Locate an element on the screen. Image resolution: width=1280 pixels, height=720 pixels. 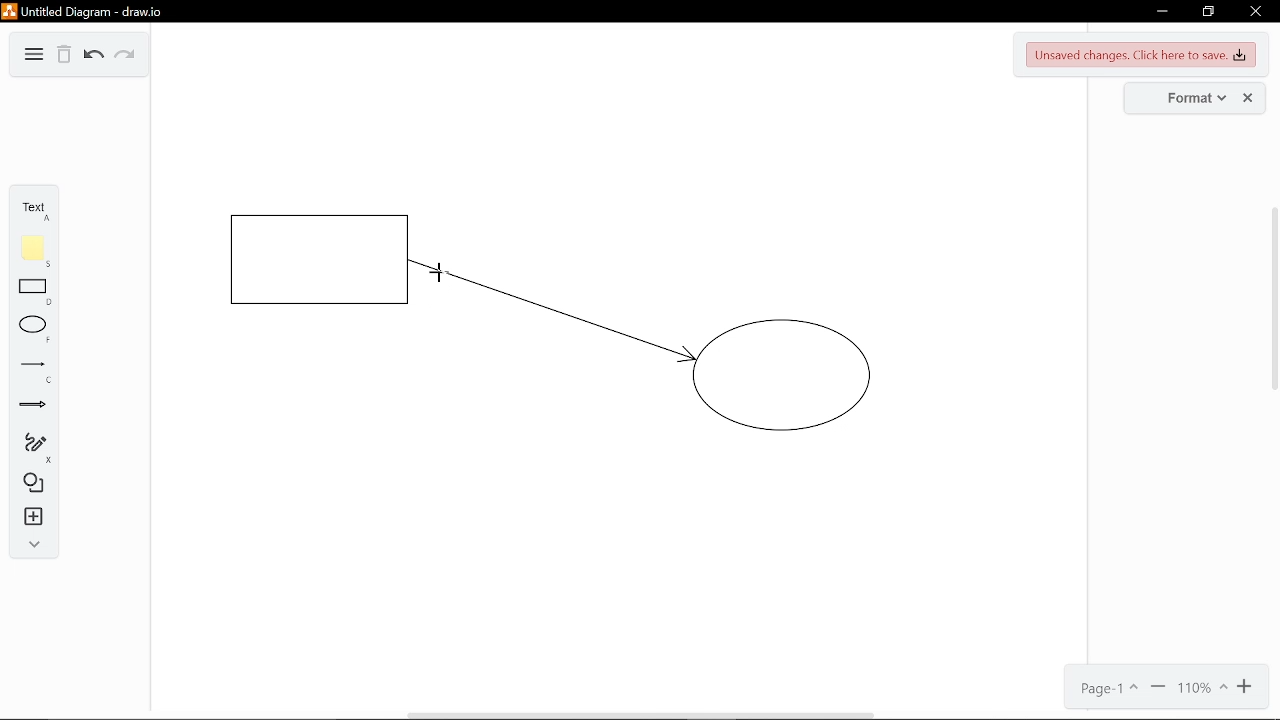
Circle shape is located at coordinates (787, 380).